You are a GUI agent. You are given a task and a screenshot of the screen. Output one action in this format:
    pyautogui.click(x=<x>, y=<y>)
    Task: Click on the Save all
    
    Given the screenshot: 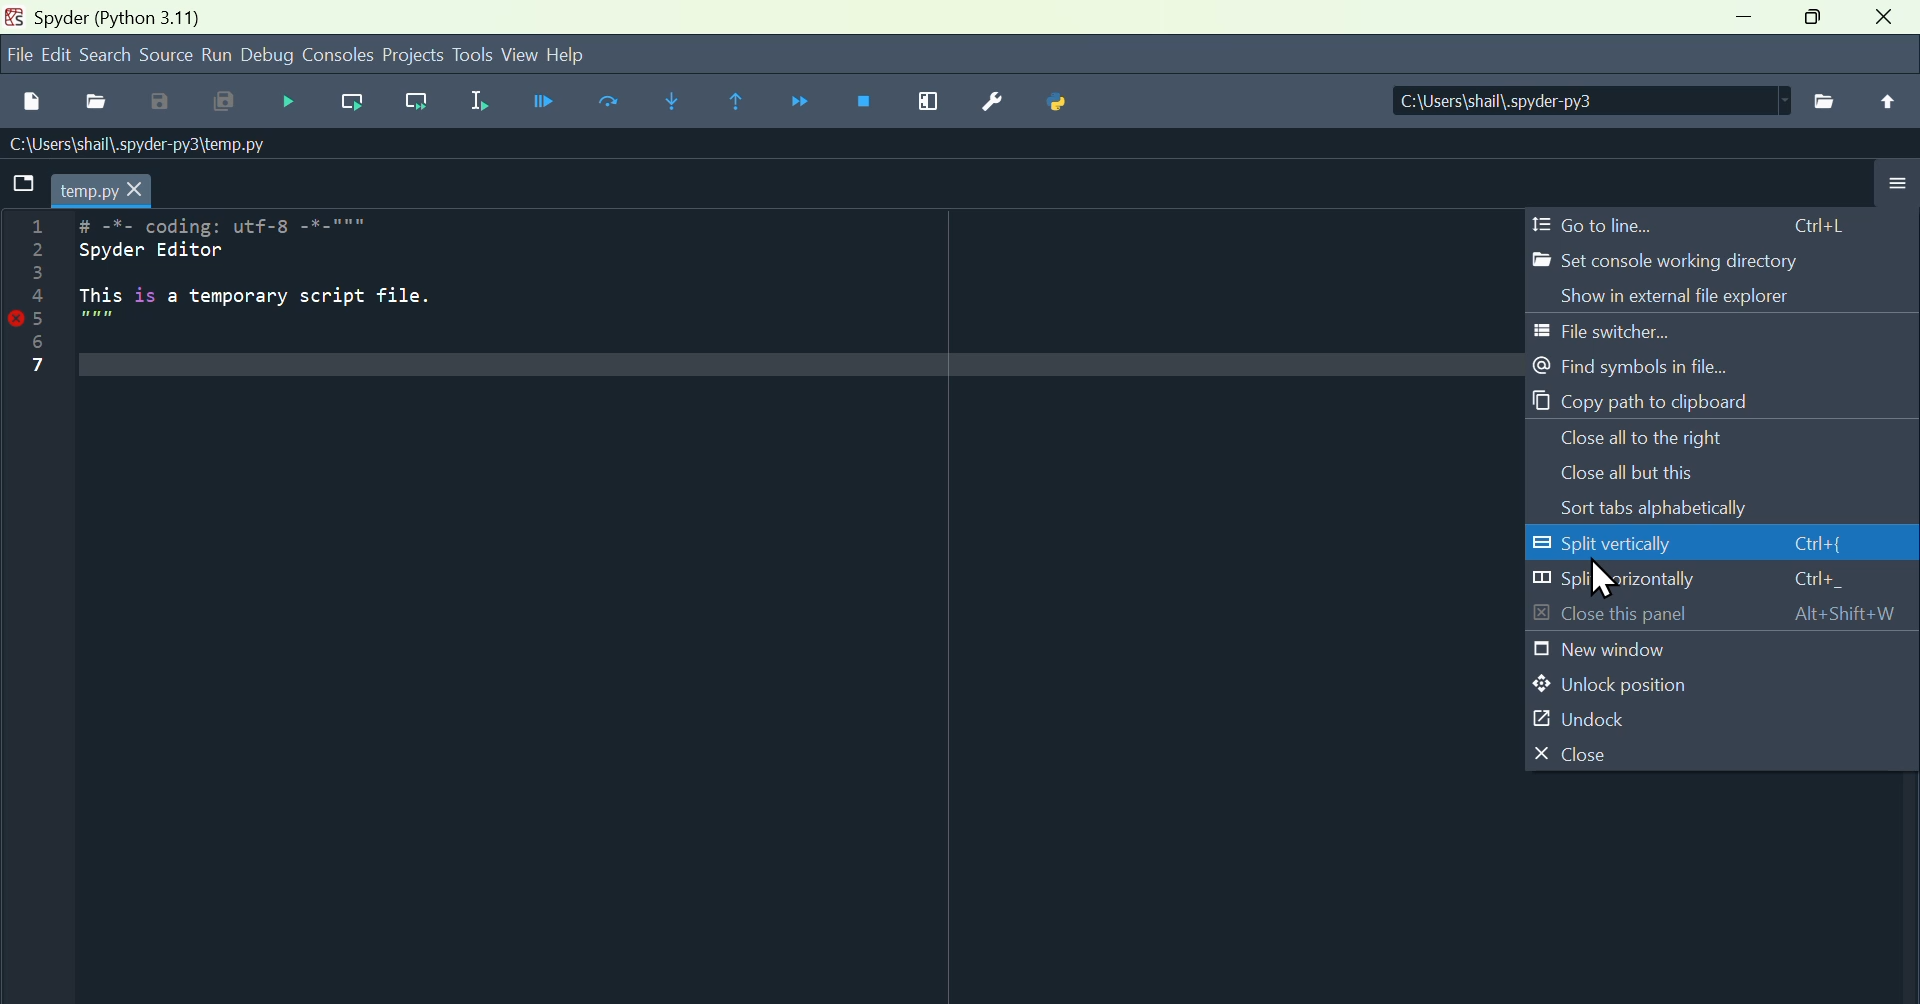 What is the action you would take?
    pyautogui.click(x=234, y=106)
    